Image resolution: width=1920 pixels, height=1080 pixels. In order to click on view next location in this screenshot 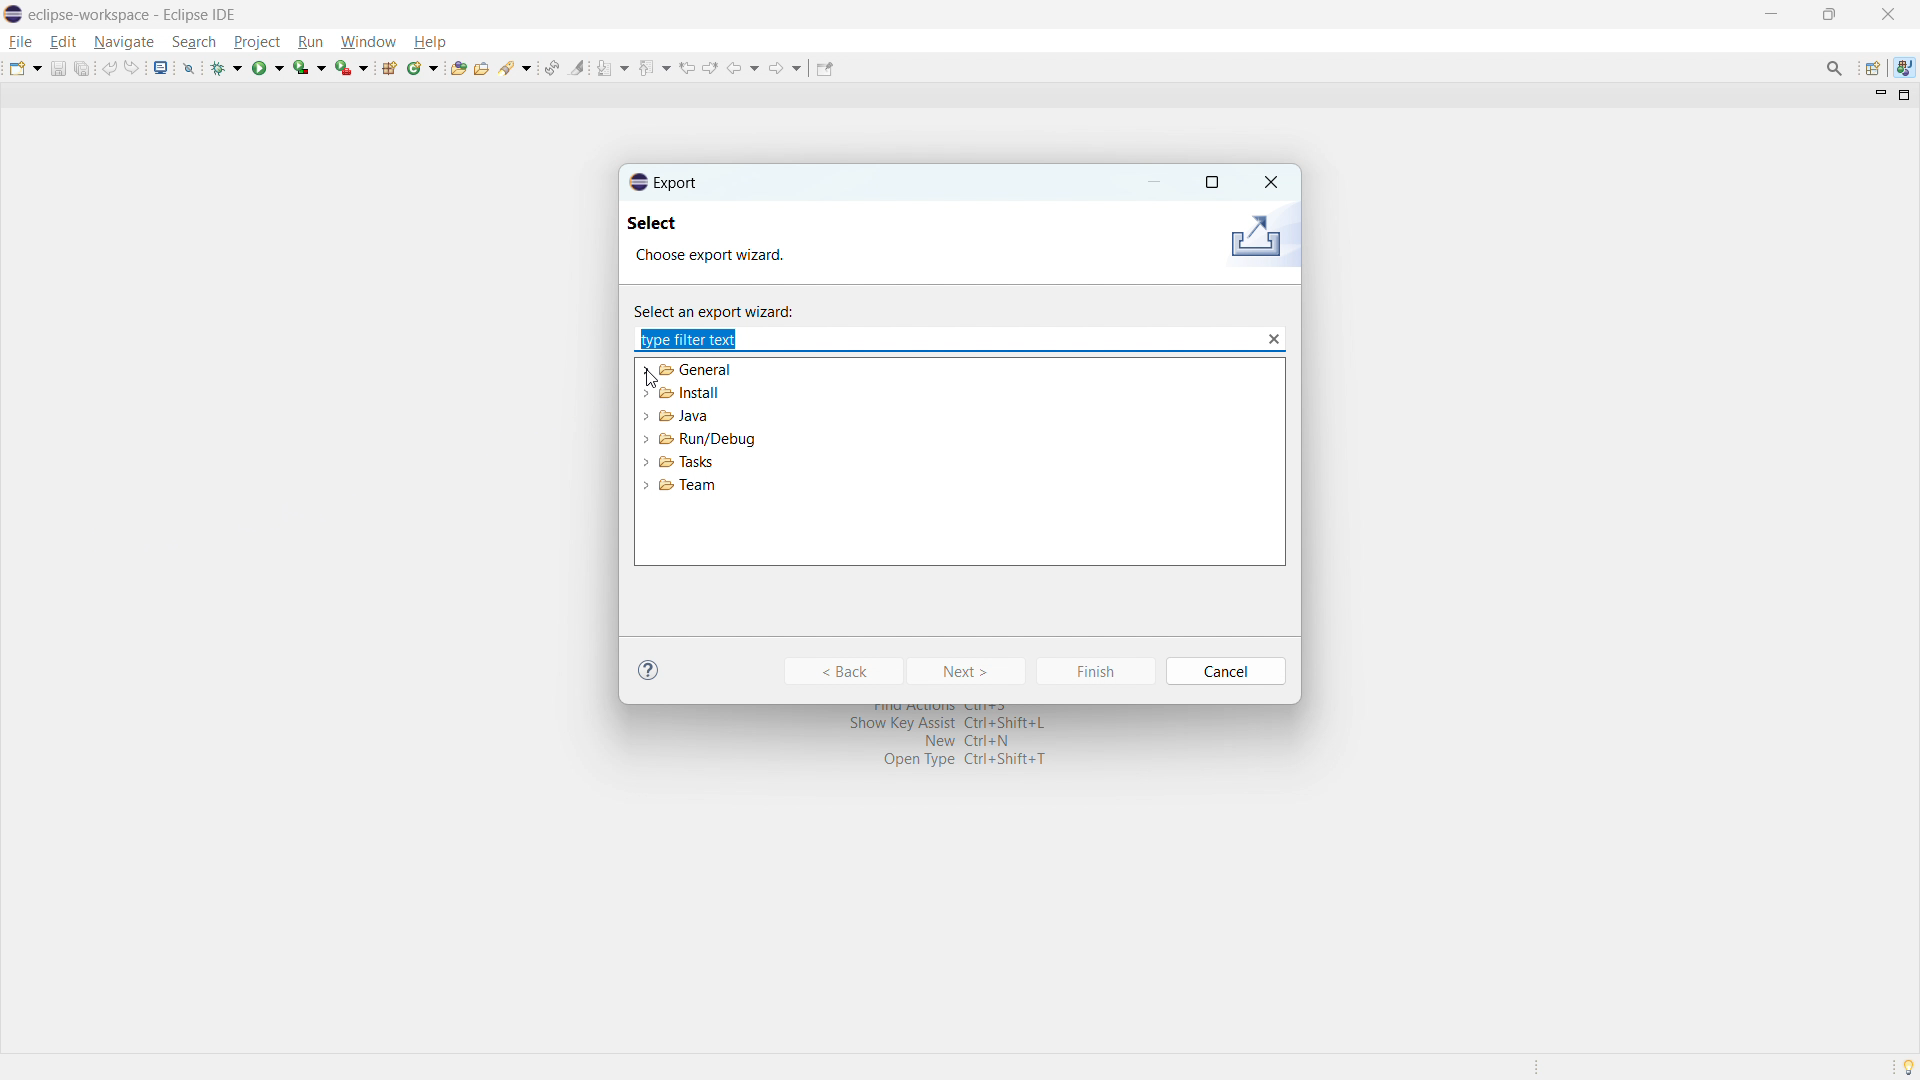, I will do `click(711, 67)`.